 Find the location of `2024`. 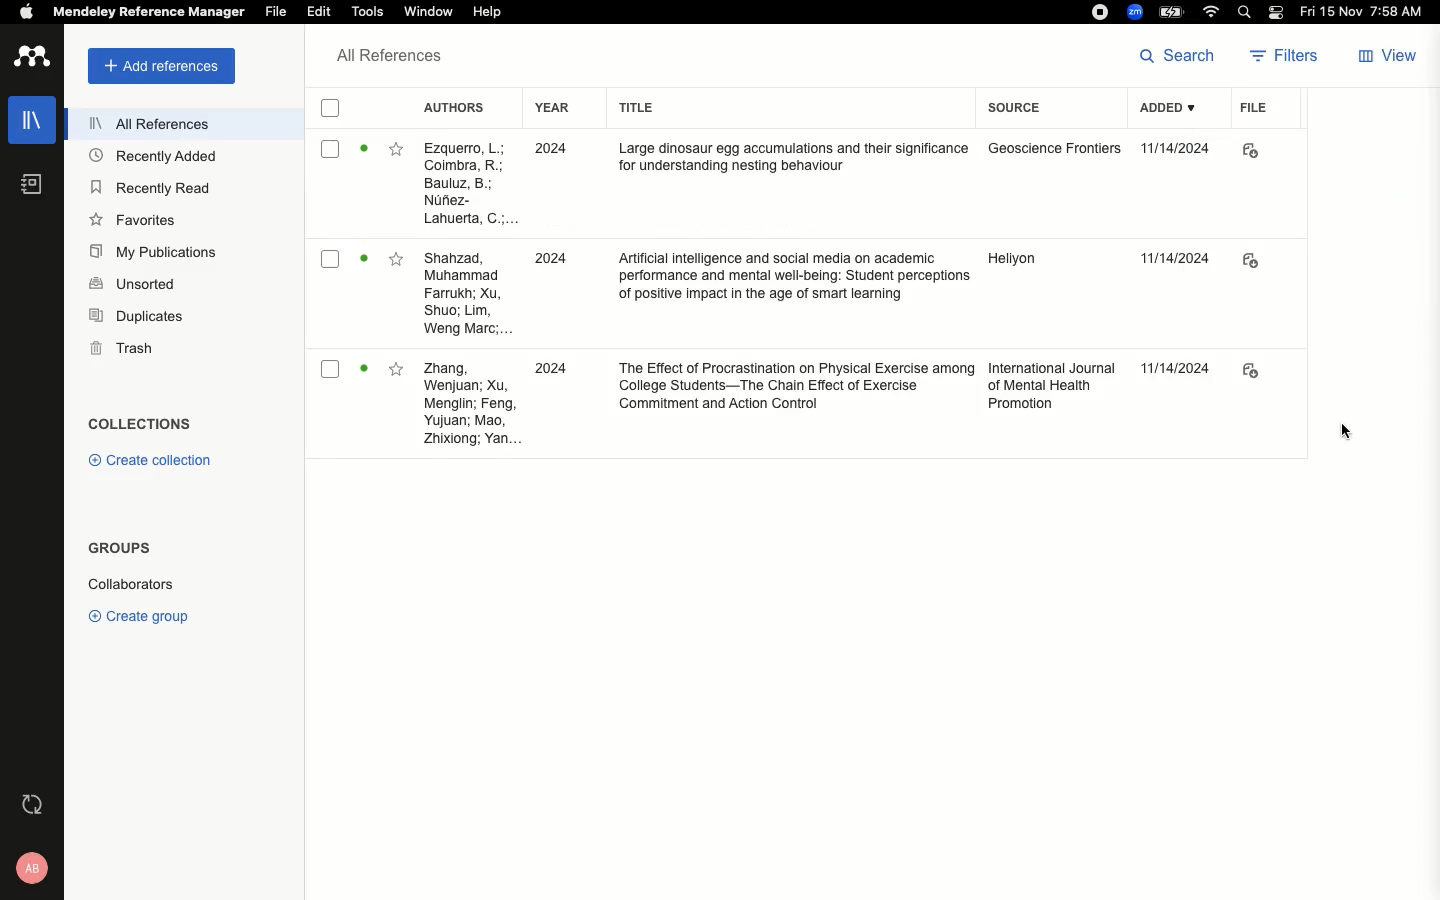

2024 is located at coordinates (551, 257).